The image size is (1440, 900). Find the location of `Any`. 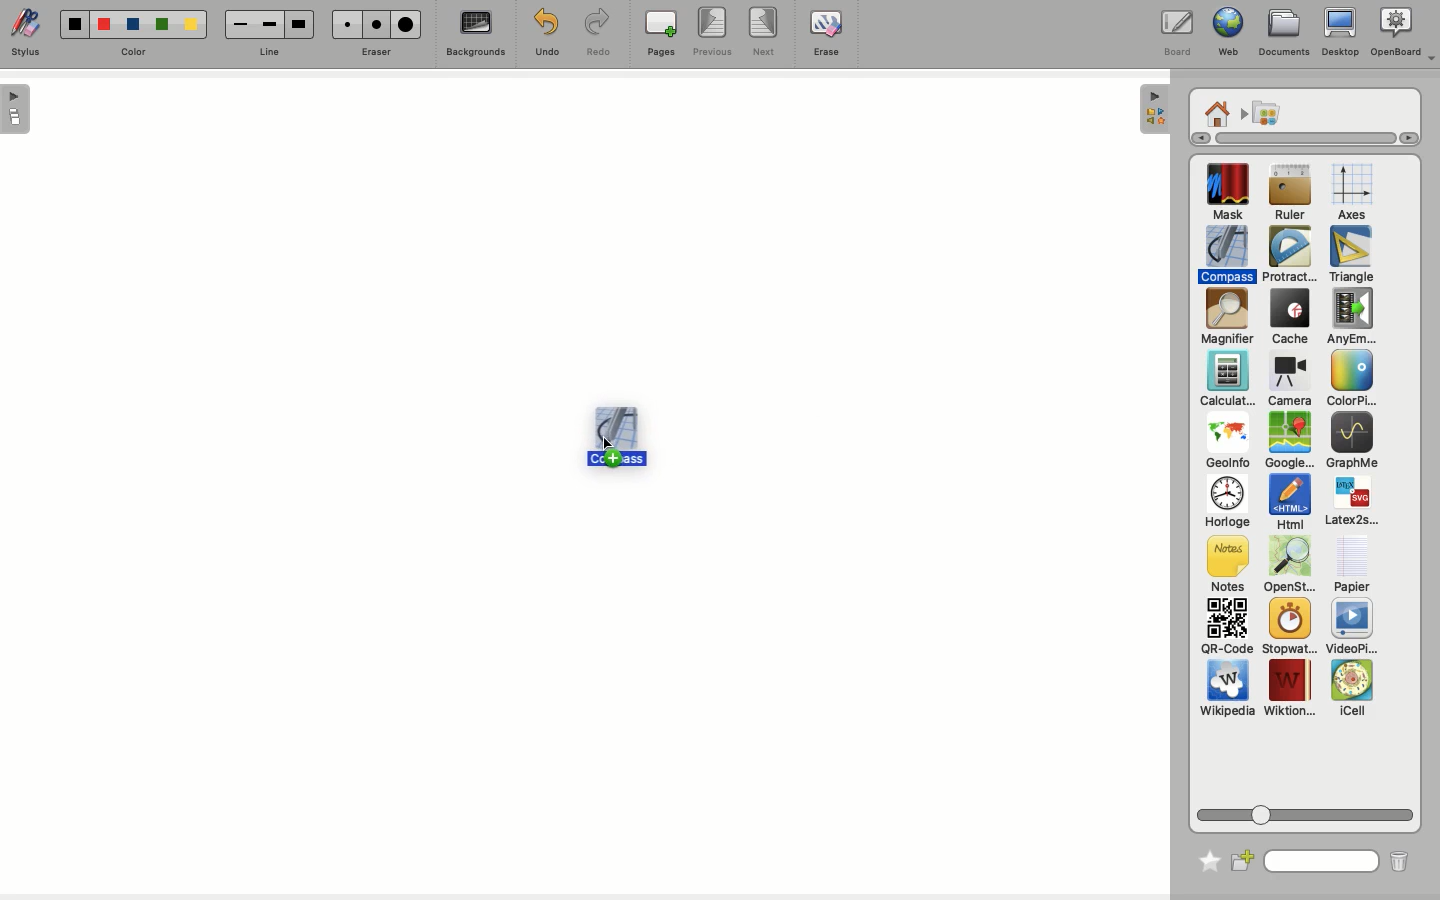

Any is located at coordinates (1351, 317).